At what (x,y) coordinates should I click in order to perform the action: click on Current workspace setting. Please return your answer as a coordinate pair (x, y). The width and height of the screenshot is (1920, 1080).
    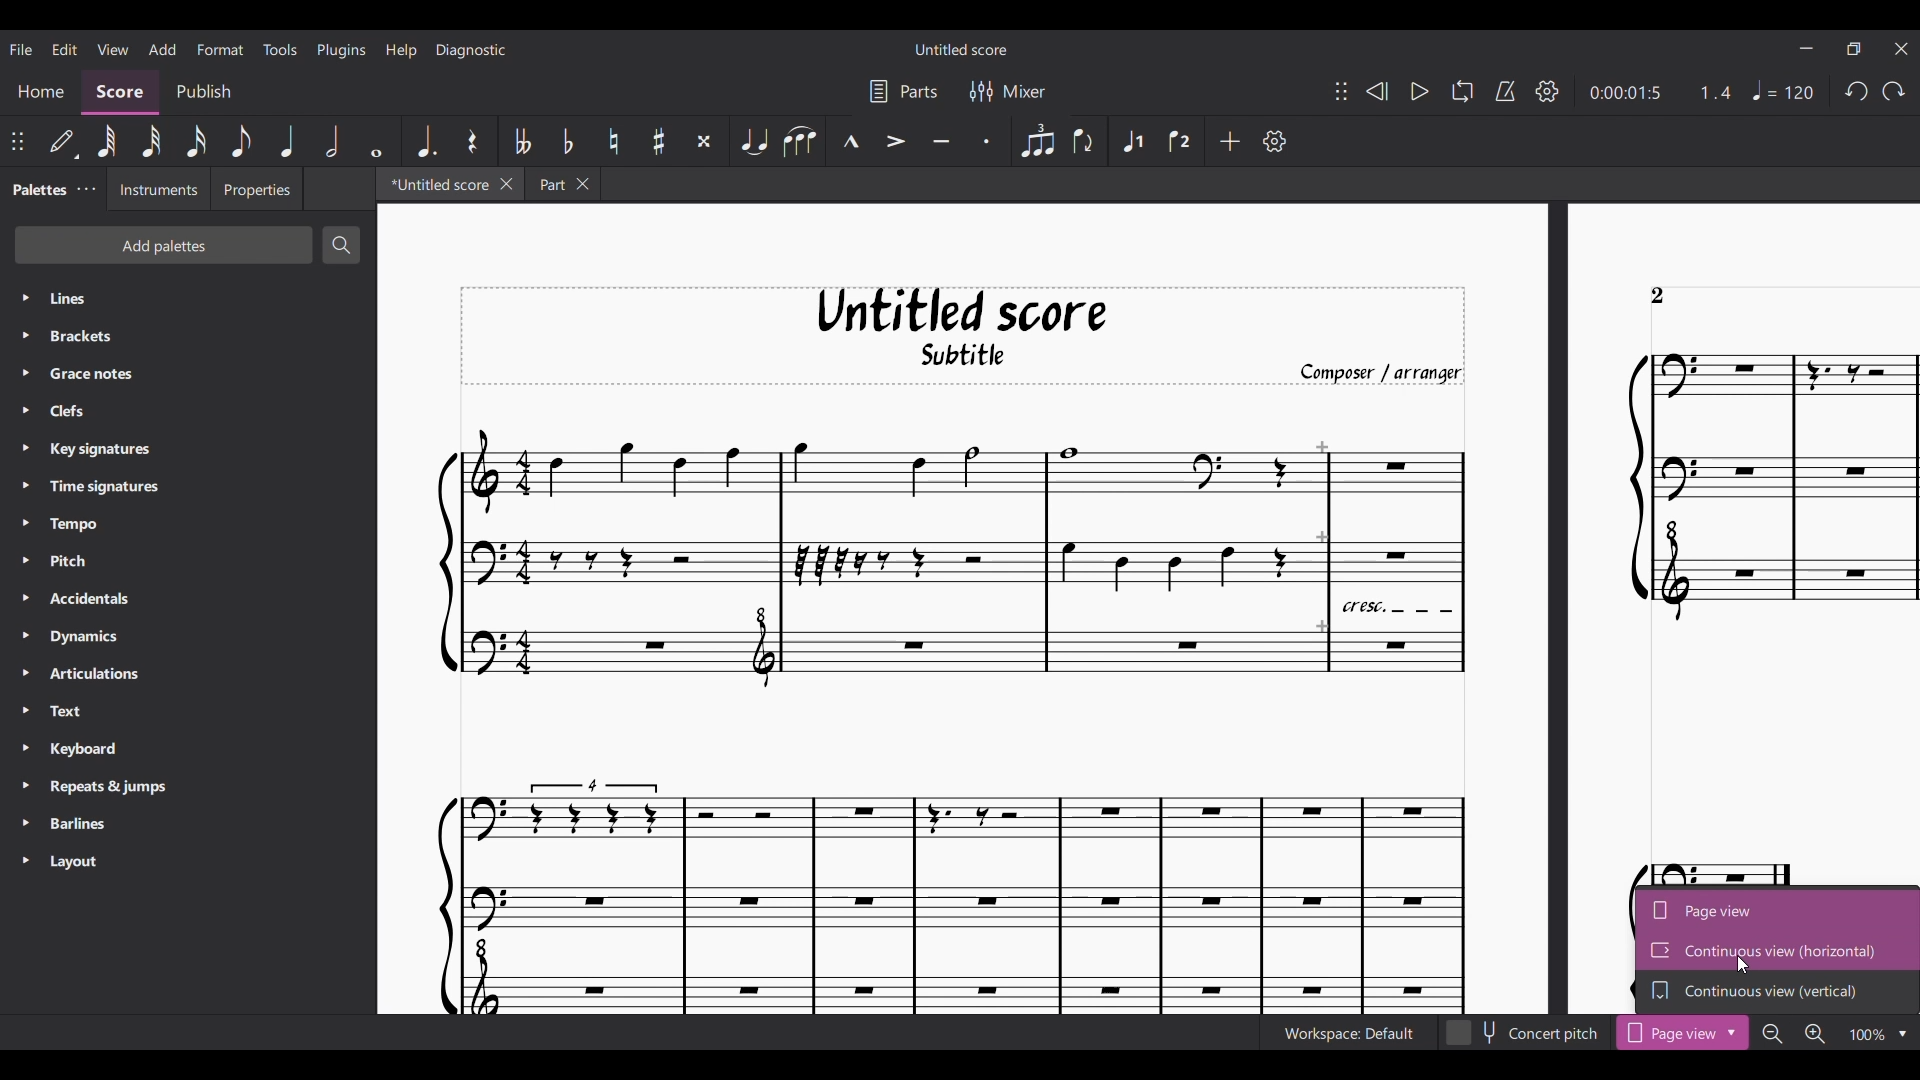
    Looking at the image, I should click on (1348, 1033).